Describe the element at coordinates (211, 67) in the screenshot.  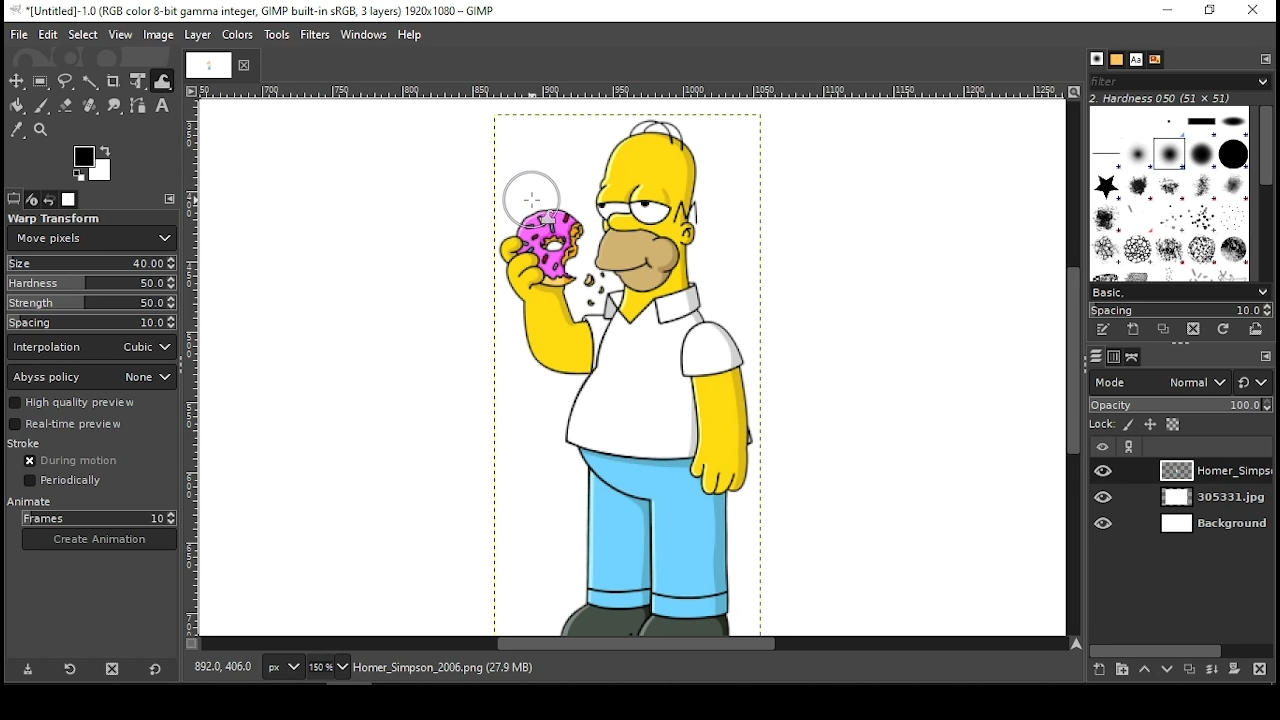
I see `tab` at that location.